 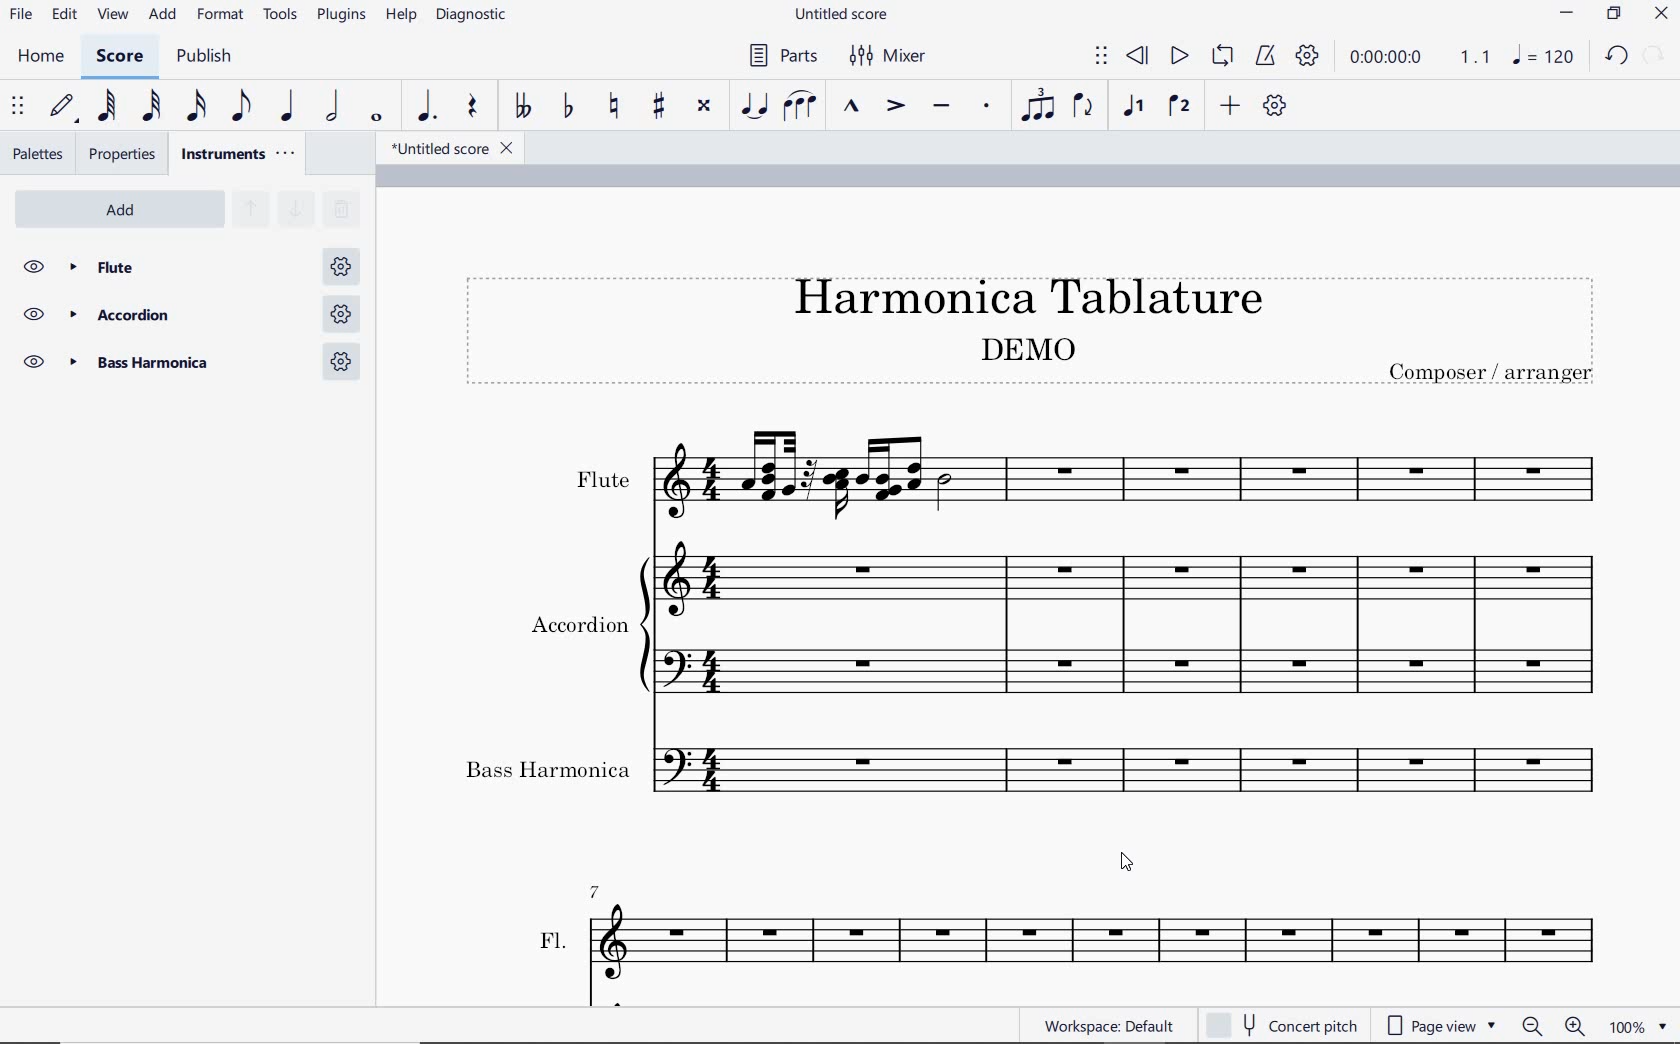 I want to click on Flute settings, so click(x=343, y=265).